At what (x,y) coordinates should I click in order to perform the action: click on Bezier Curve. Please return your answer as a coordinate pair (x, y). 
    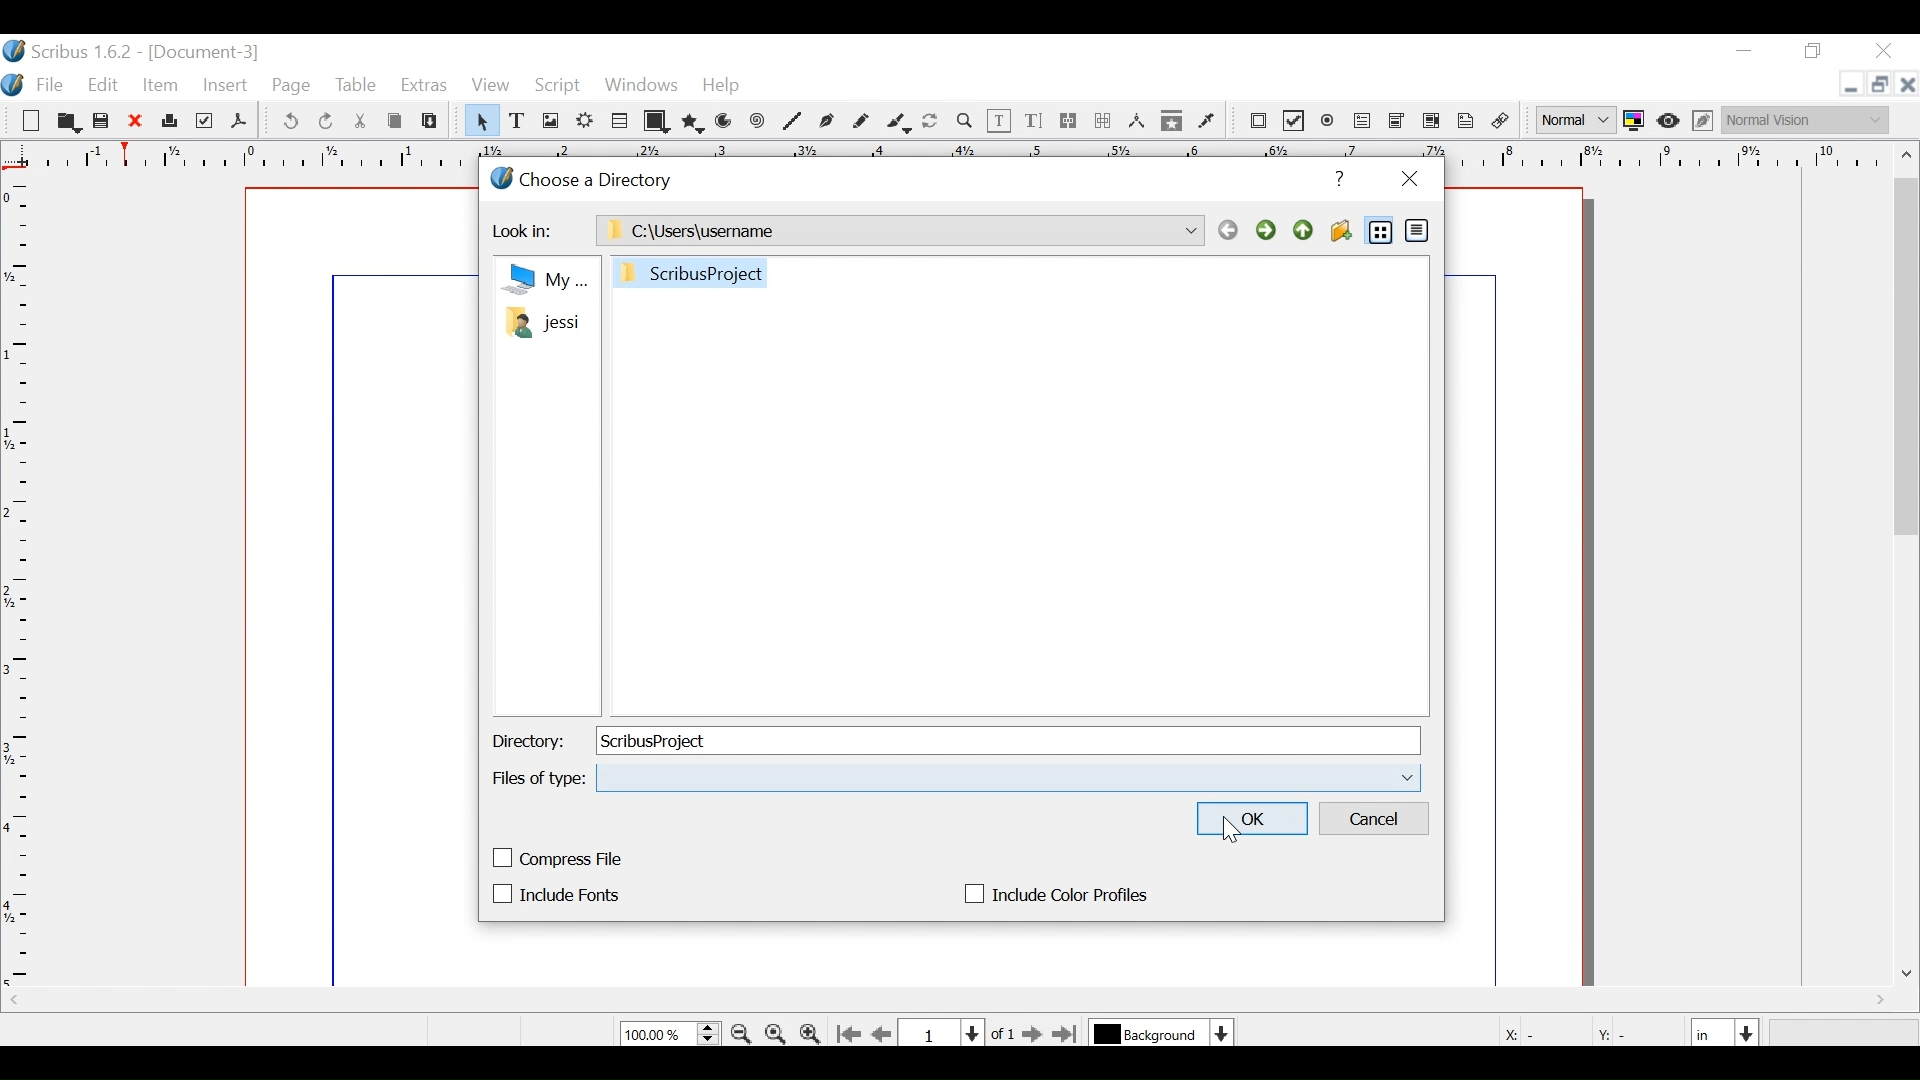
    Looking at the image, I should click on (827, 123).